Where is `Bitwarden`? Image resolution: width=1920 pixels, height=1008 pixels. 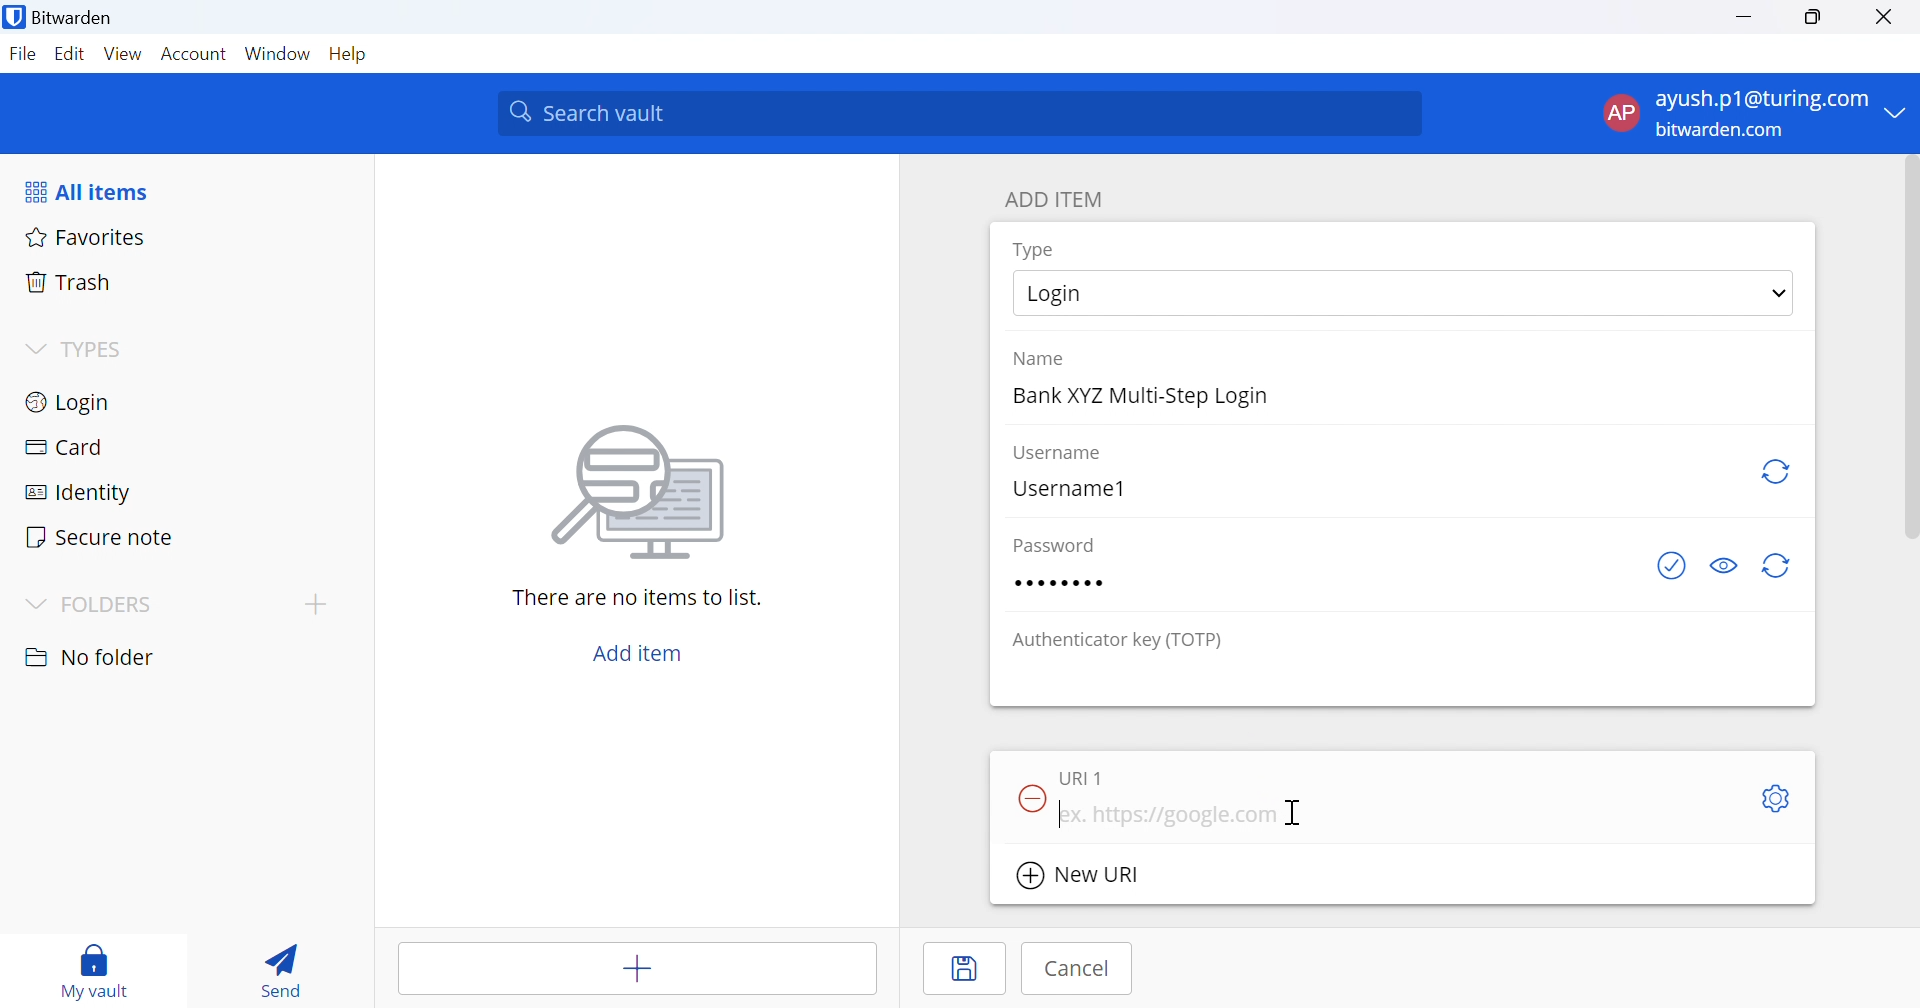
Bitwarden is located at coordinates (63, 21).